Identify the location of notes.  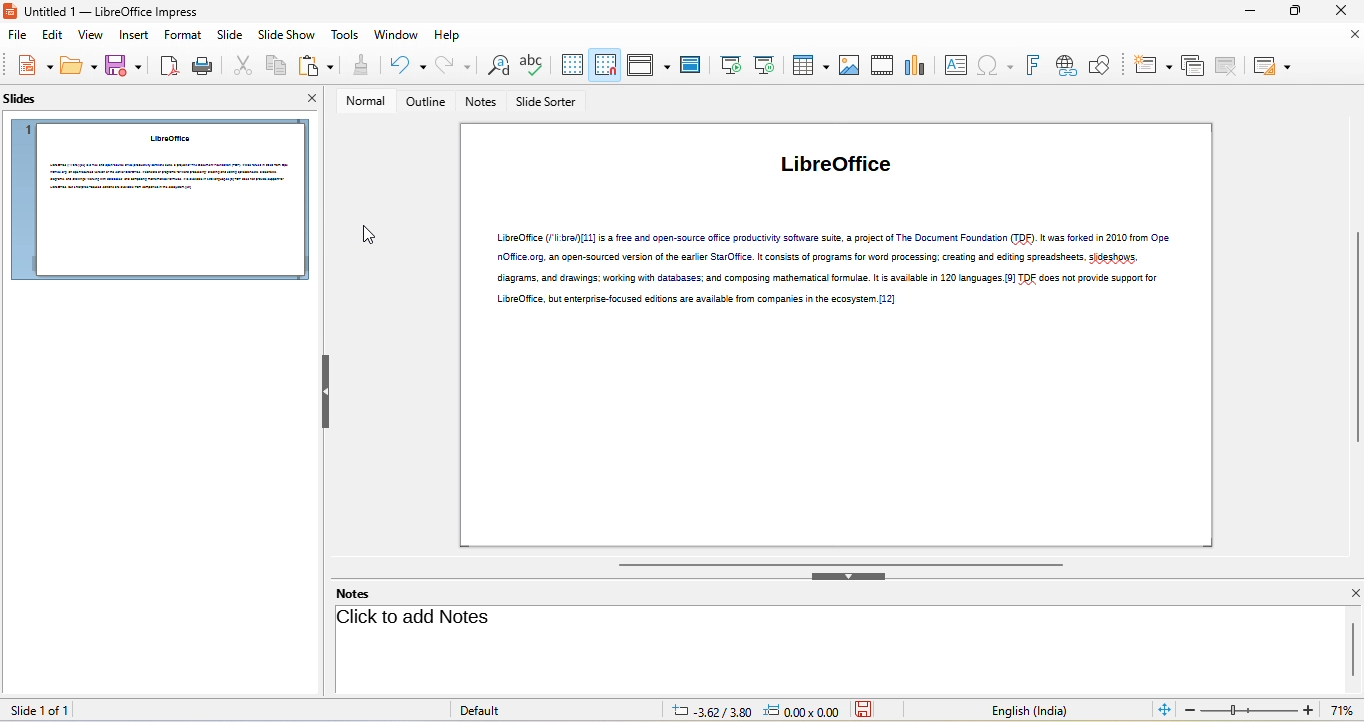
(482, 103).